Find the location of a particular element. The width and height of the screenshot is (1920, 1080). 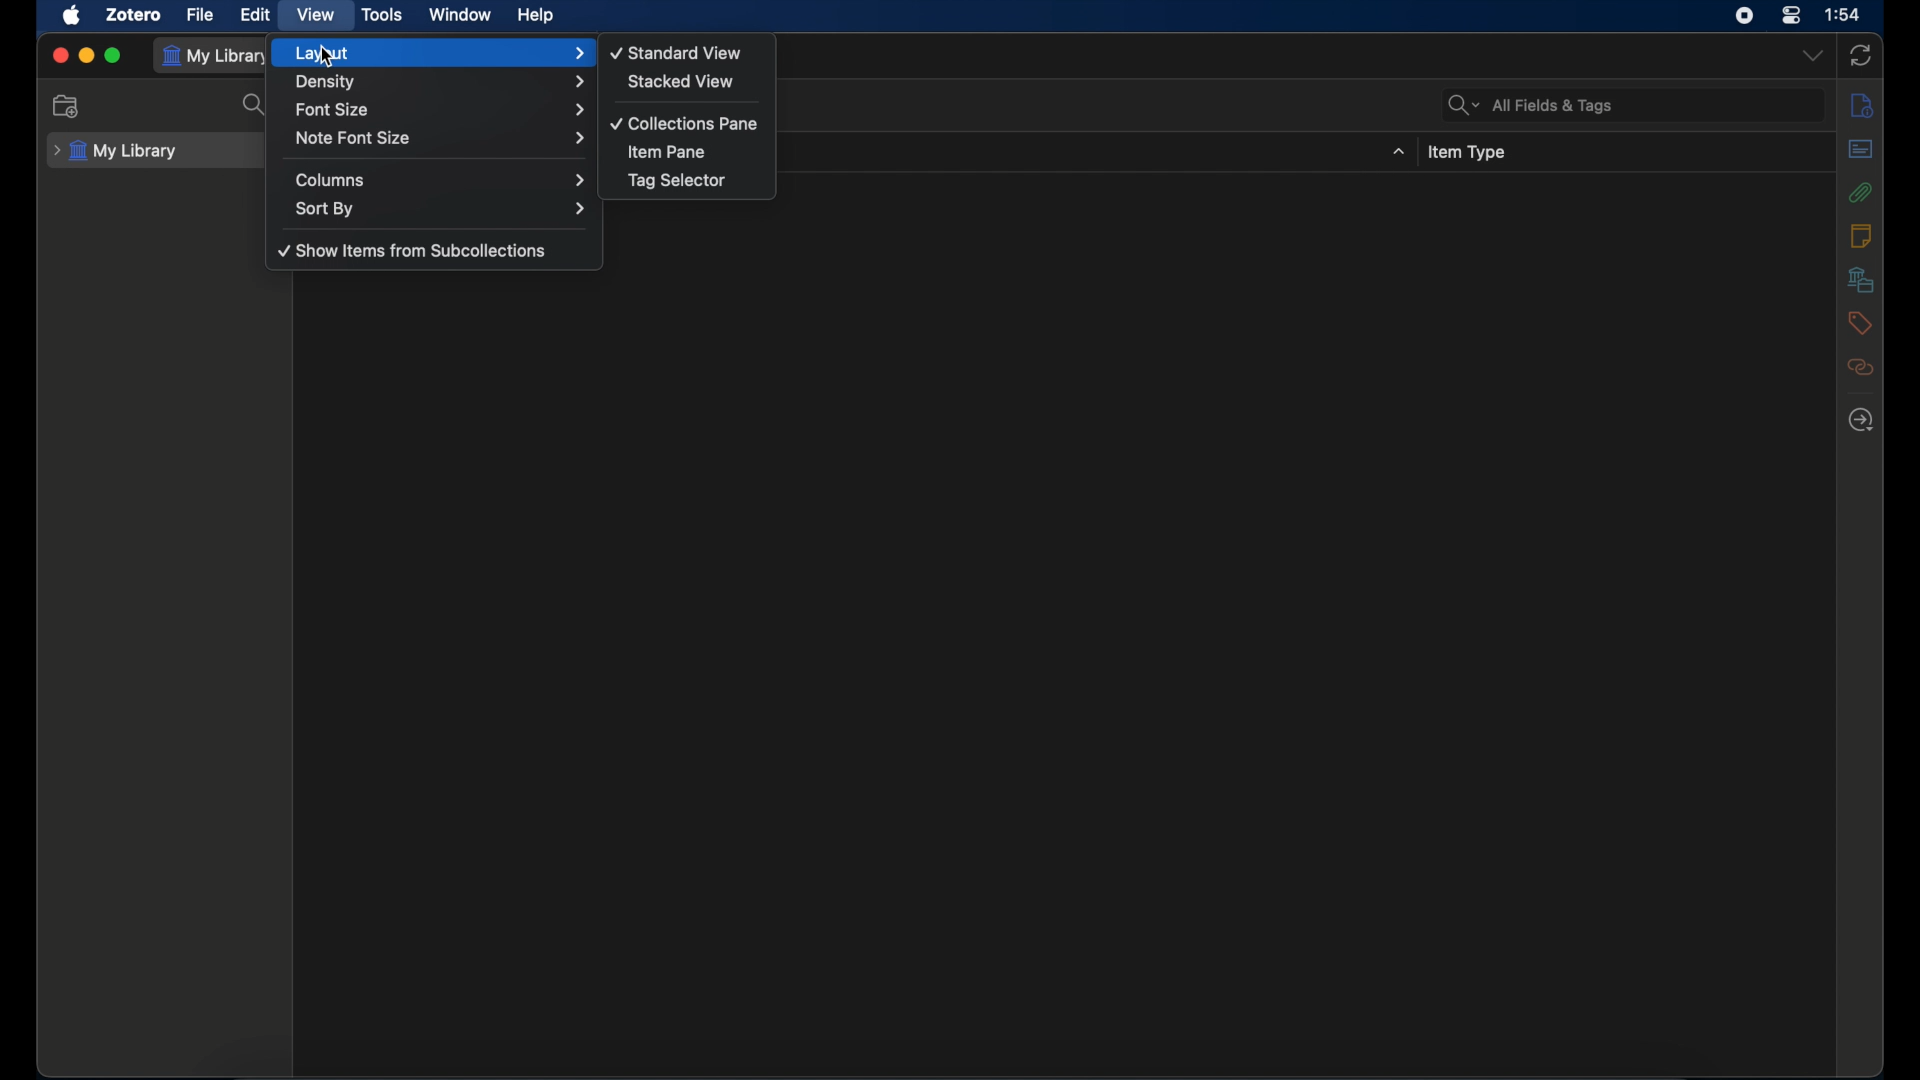

locate is located at coordinates (1862, 420).